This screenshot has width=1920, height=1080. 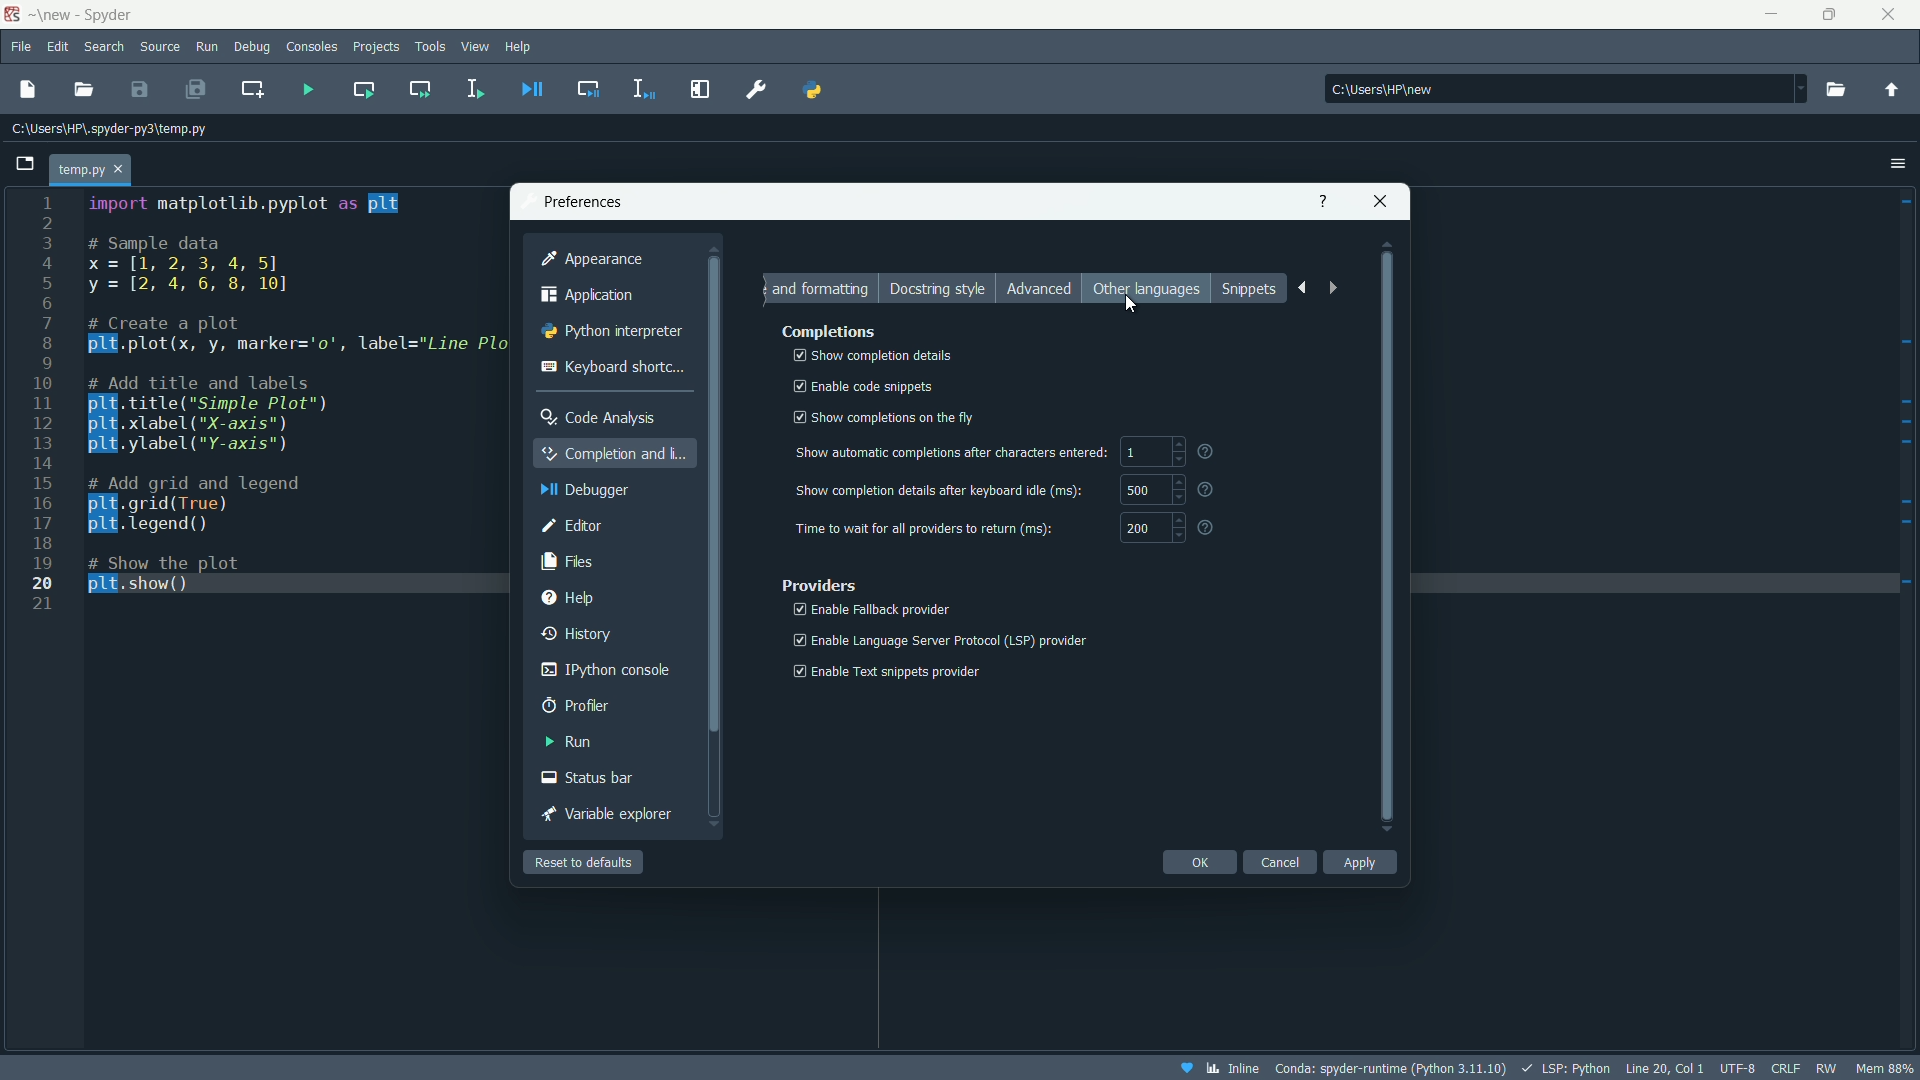 What do you see at coordinates (613, 814) in the screenshot?
I see `variable explorer` at bounding box center [613, 814].